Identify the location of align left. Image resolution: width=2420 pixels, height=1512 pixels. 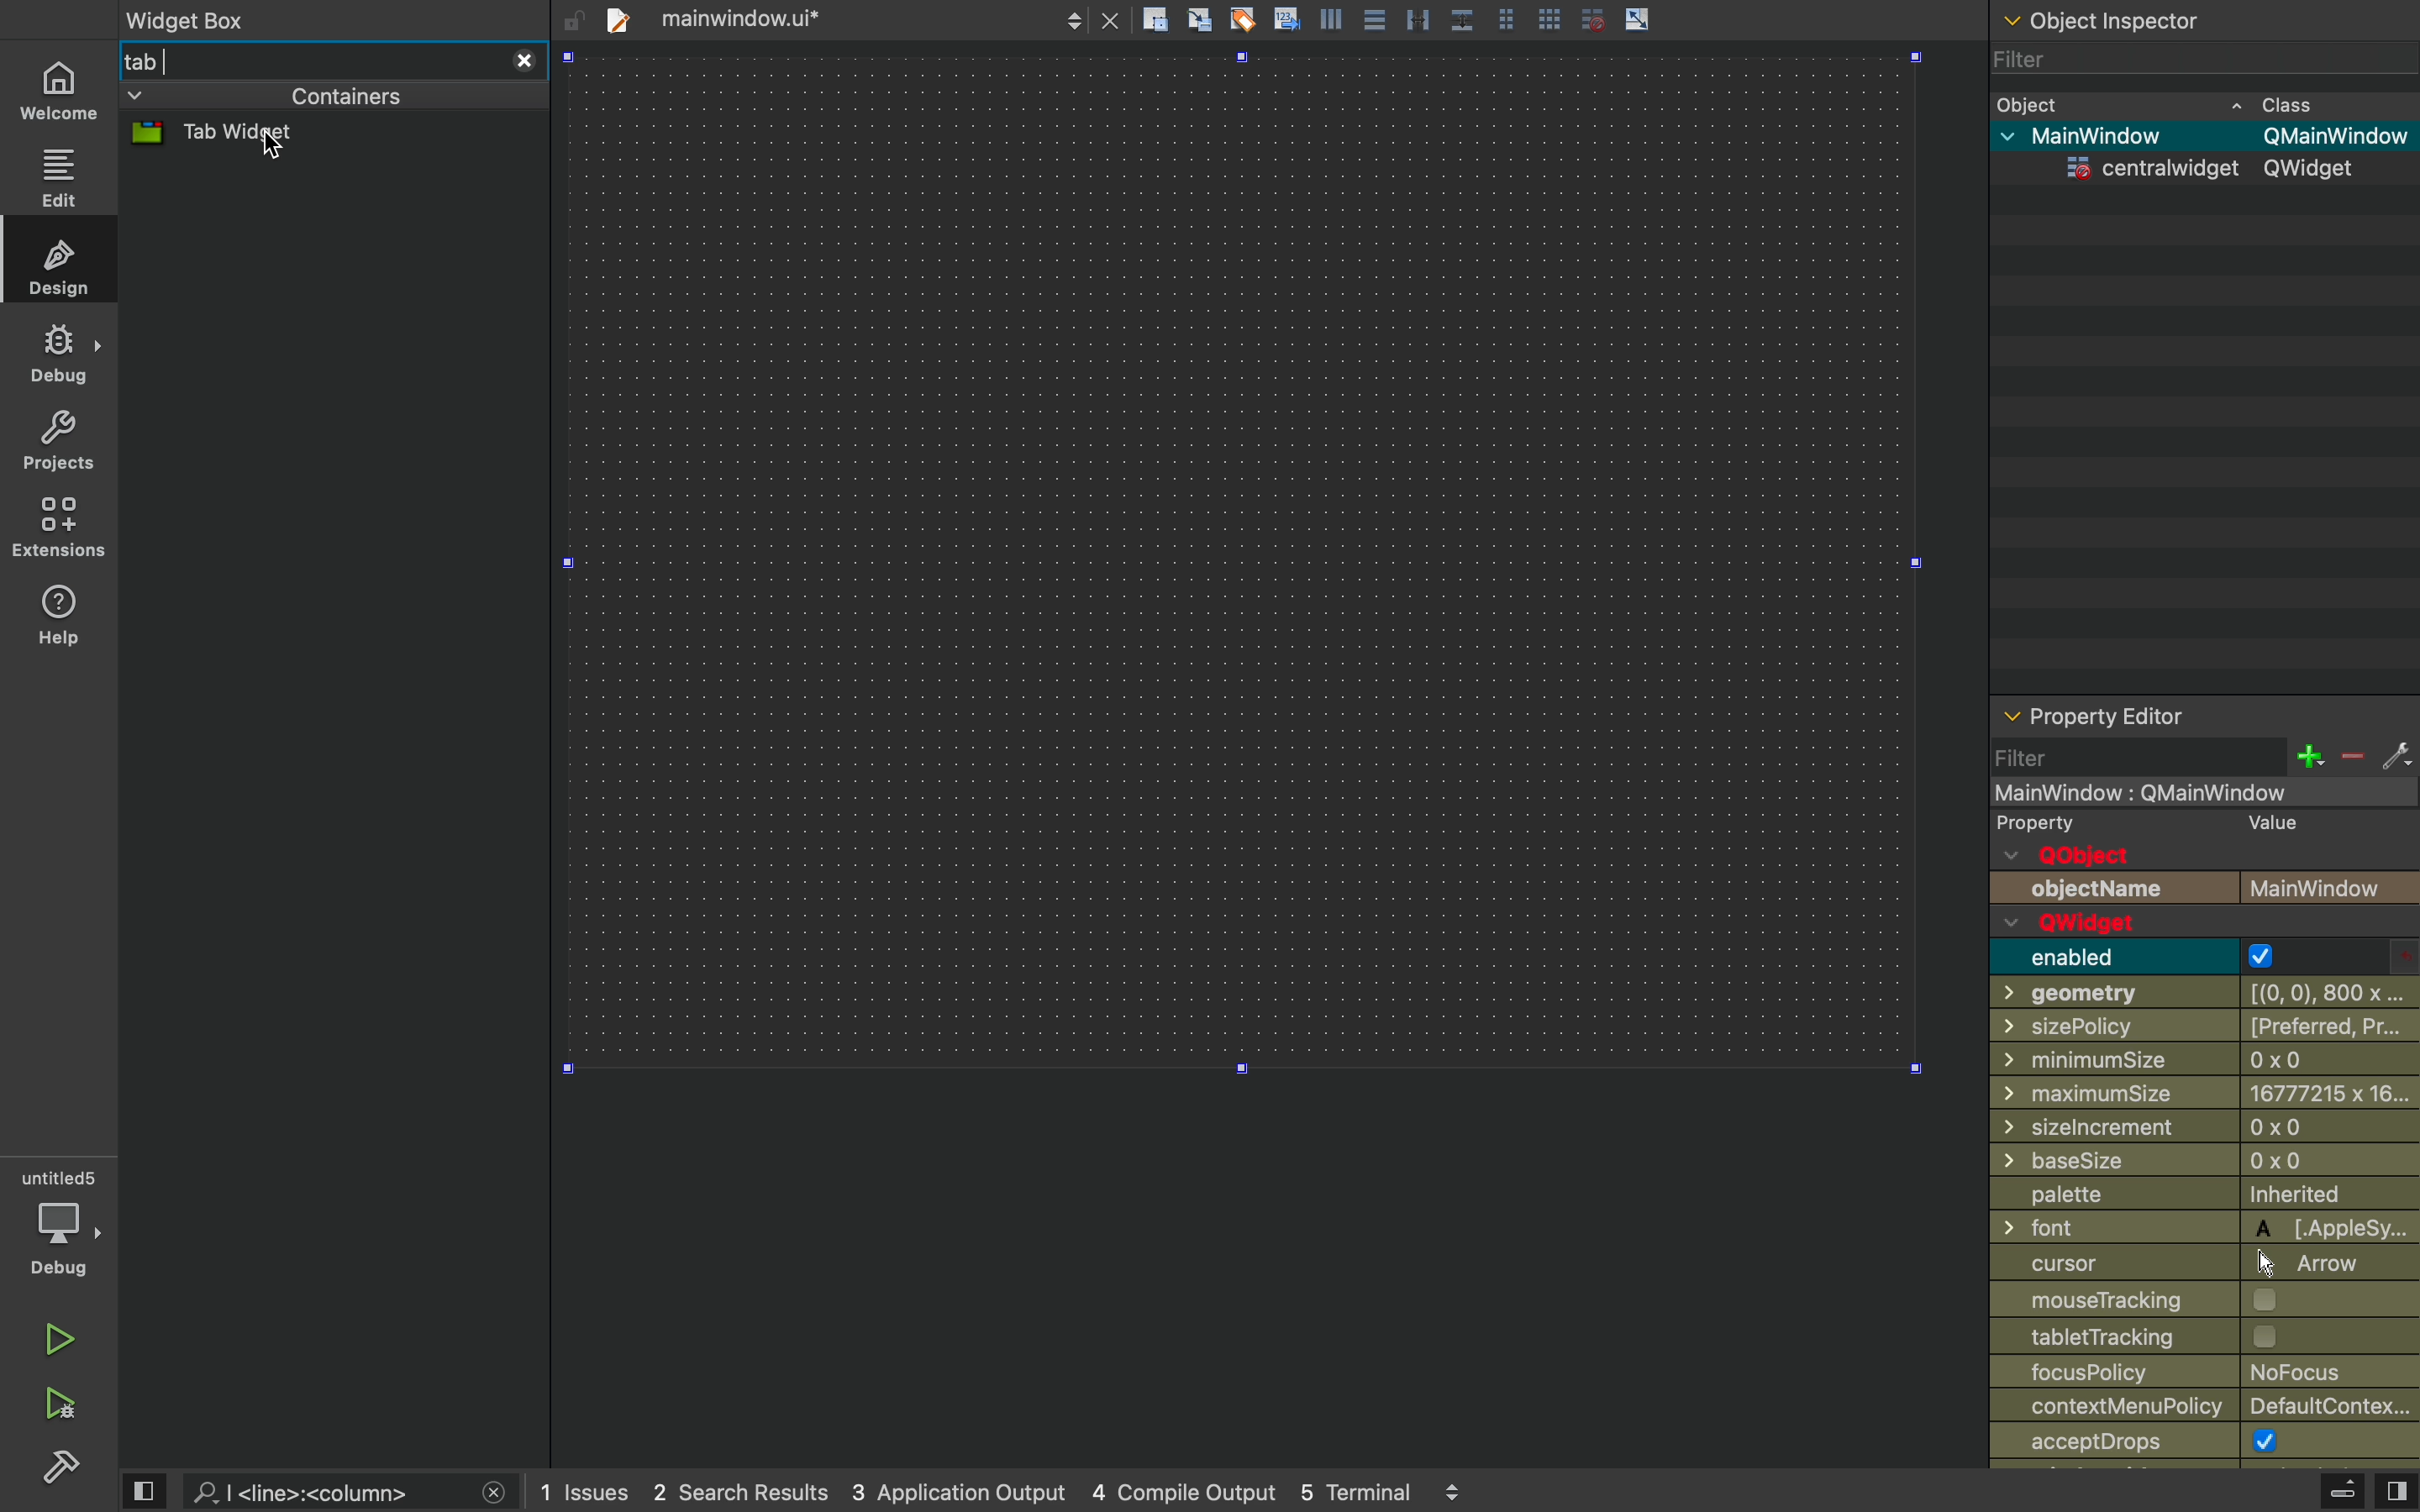
(1331, 17).